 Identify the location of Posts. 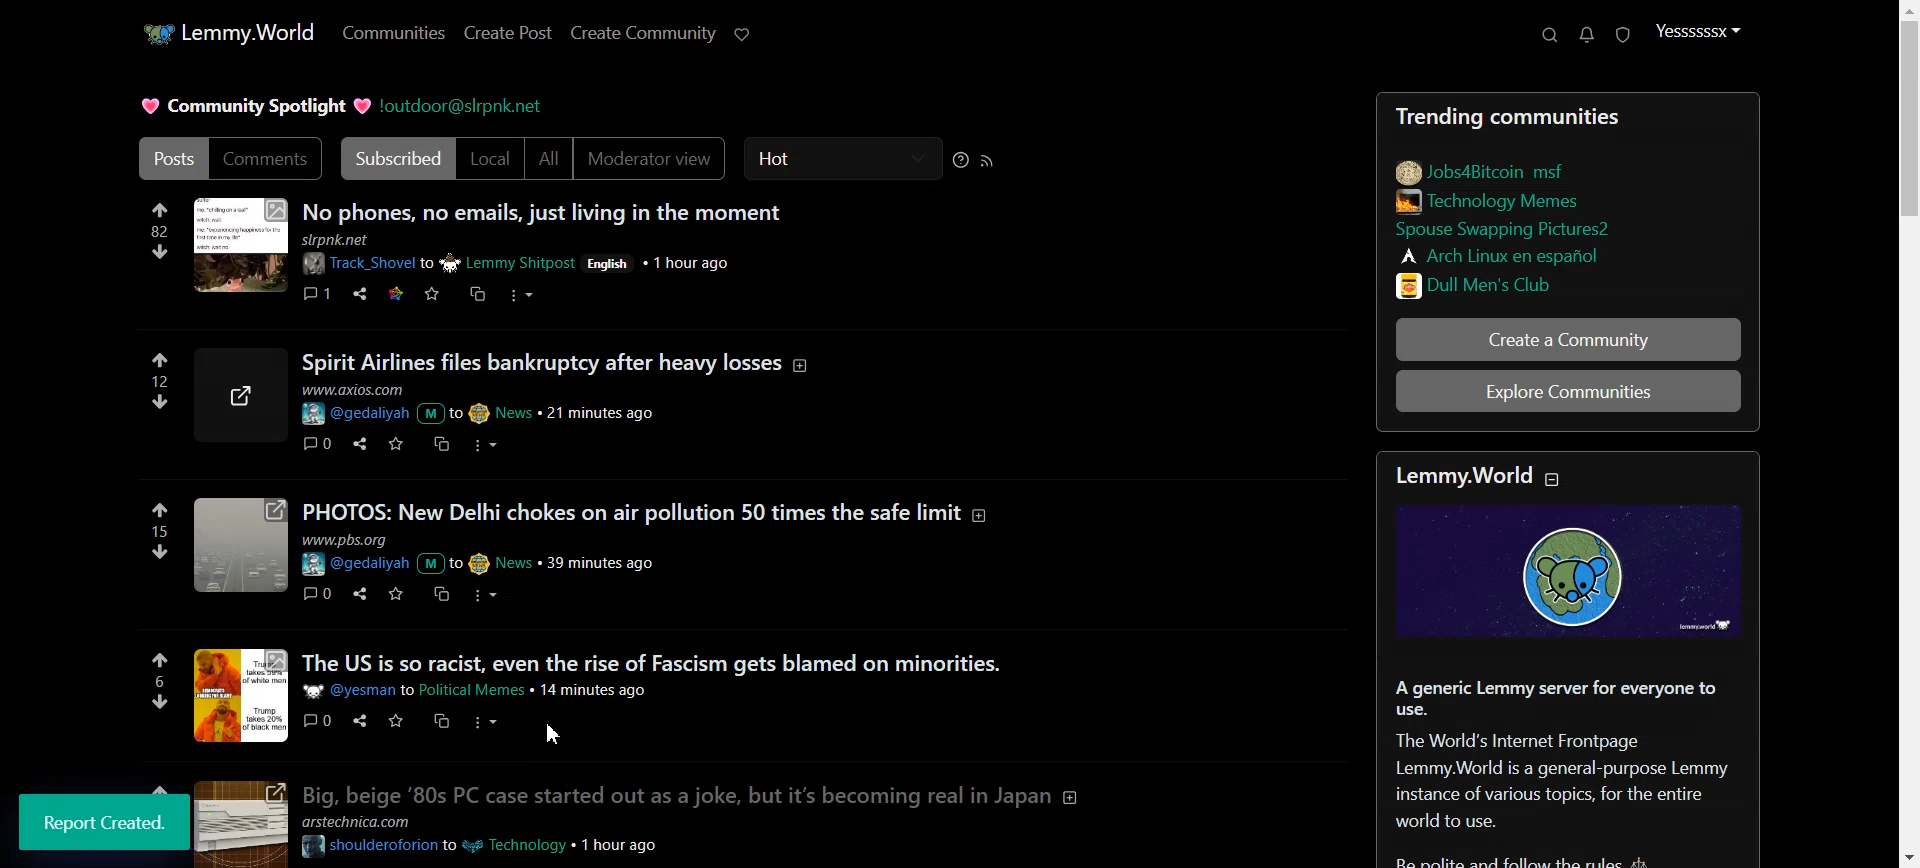
(544, 208).